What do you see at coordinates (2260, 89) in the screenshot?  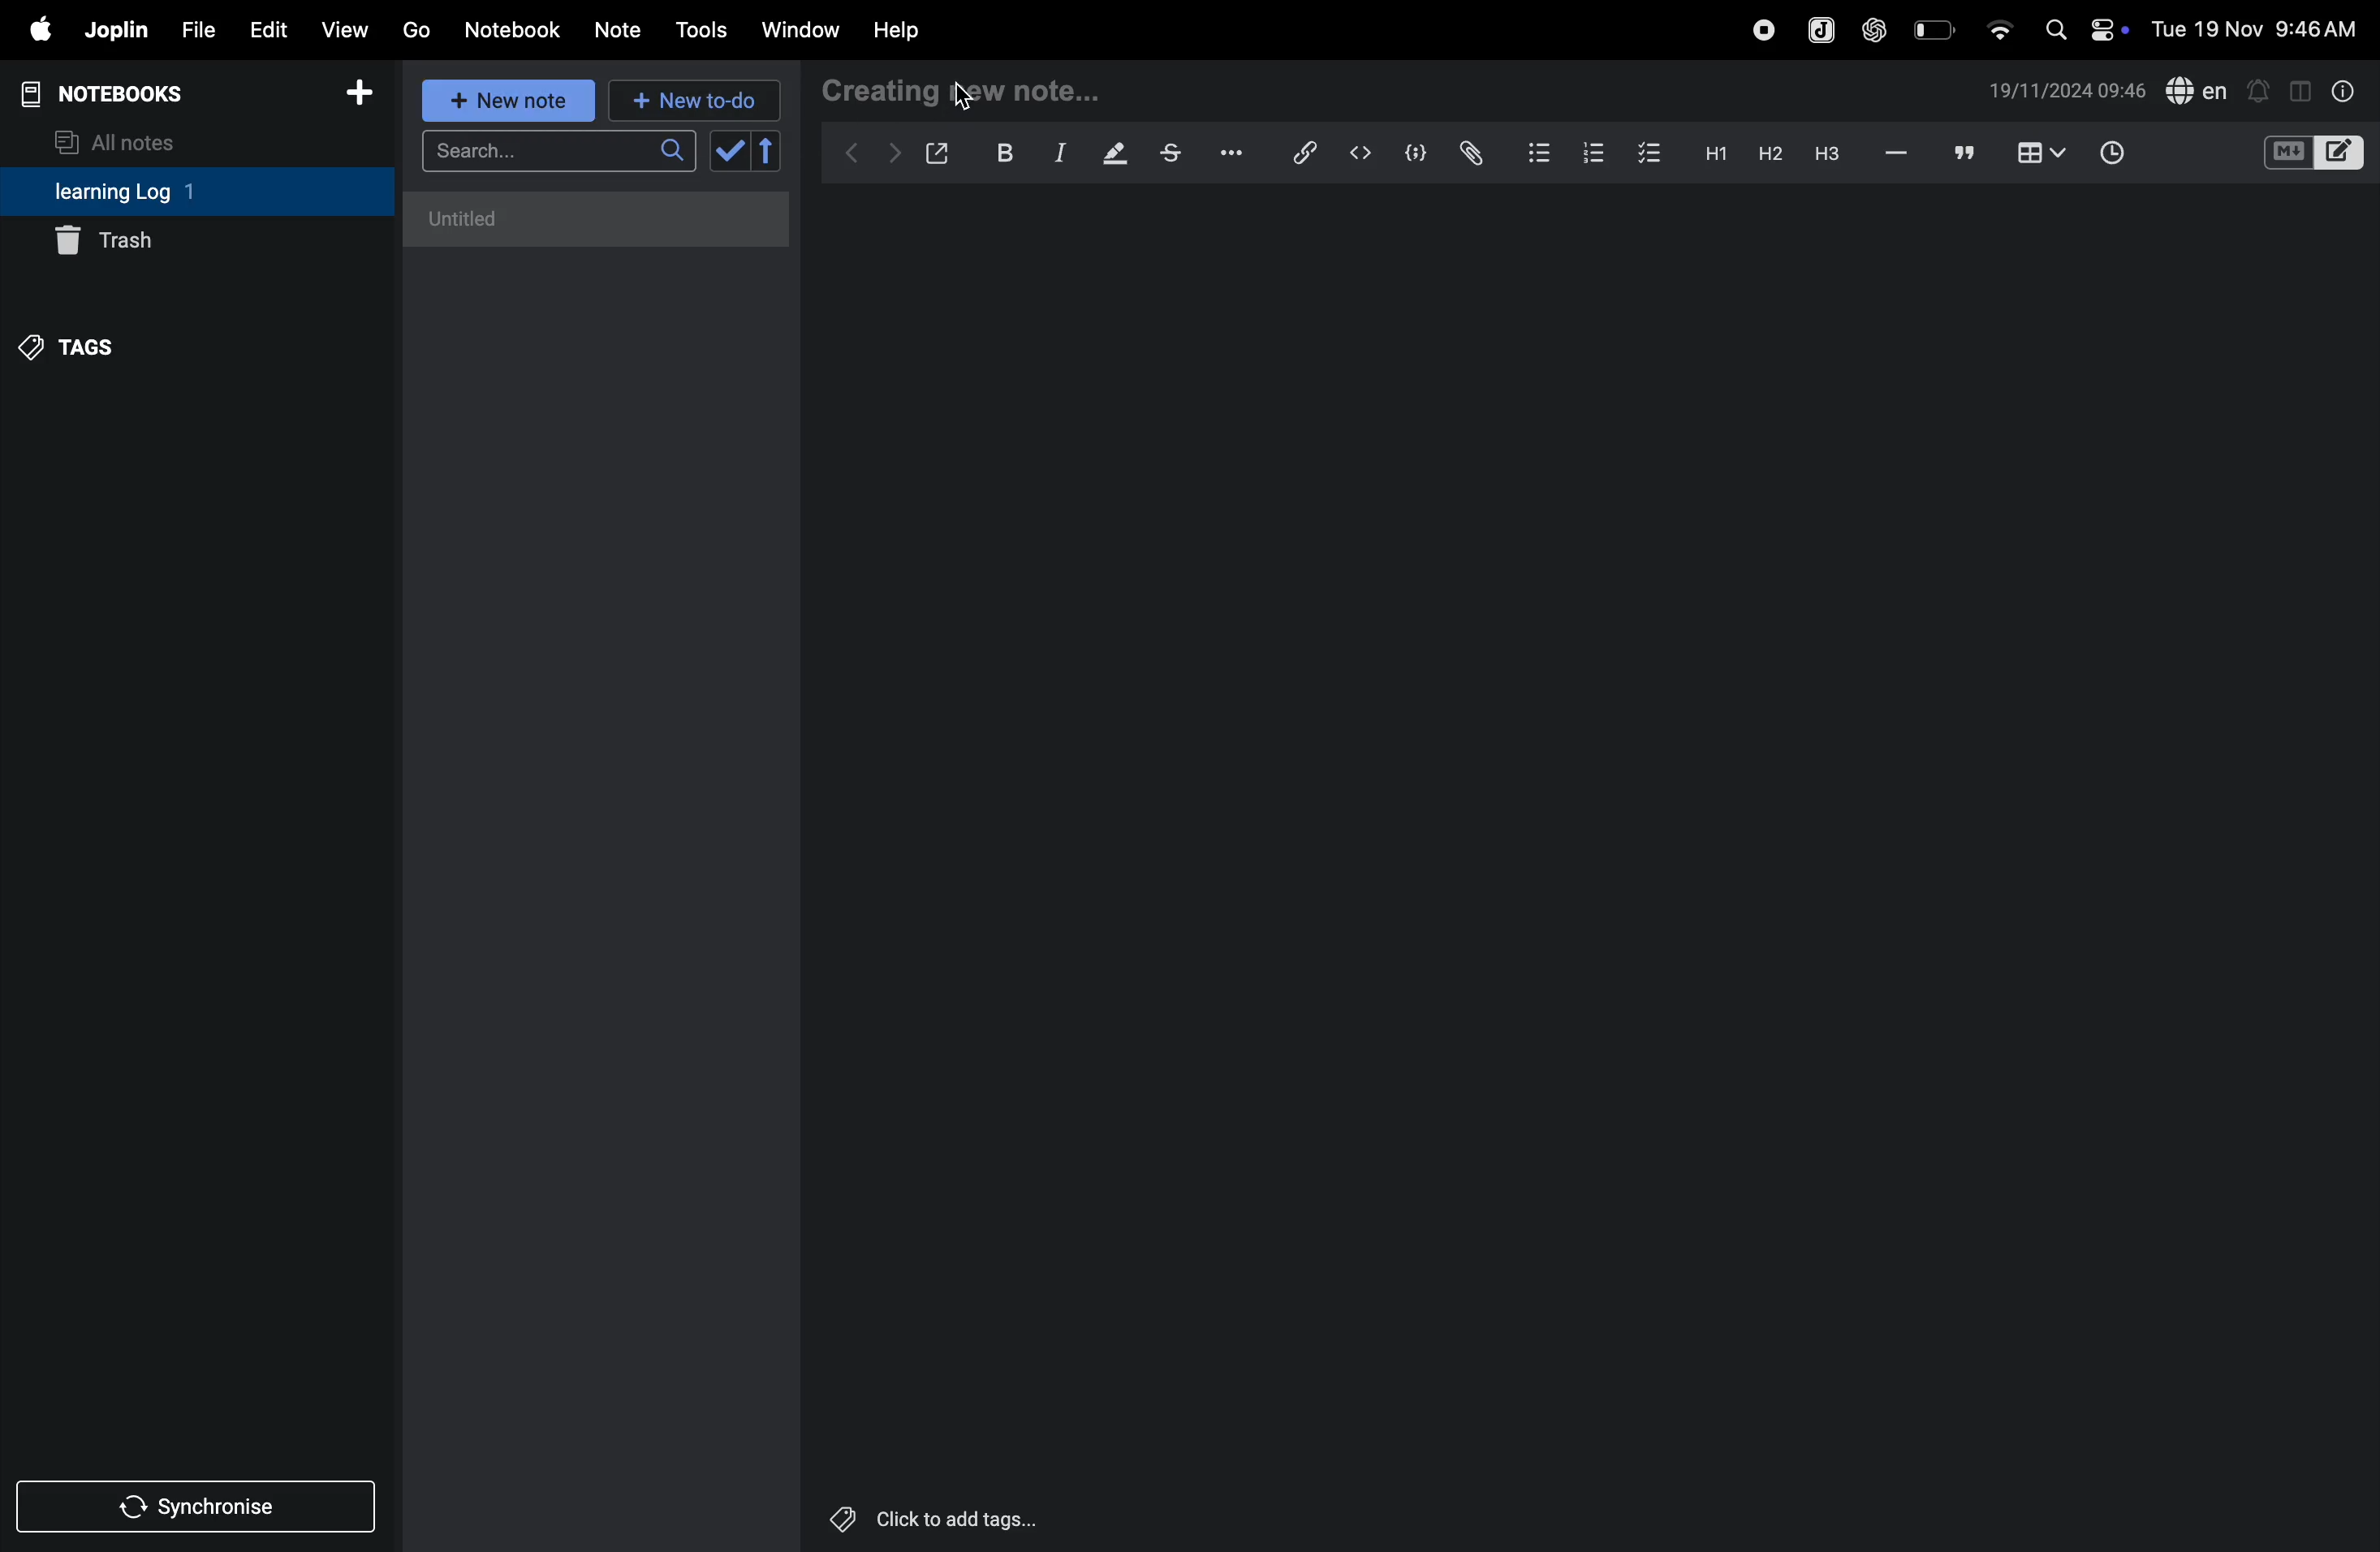 I see `alert` at bounding box center [2260, 89].